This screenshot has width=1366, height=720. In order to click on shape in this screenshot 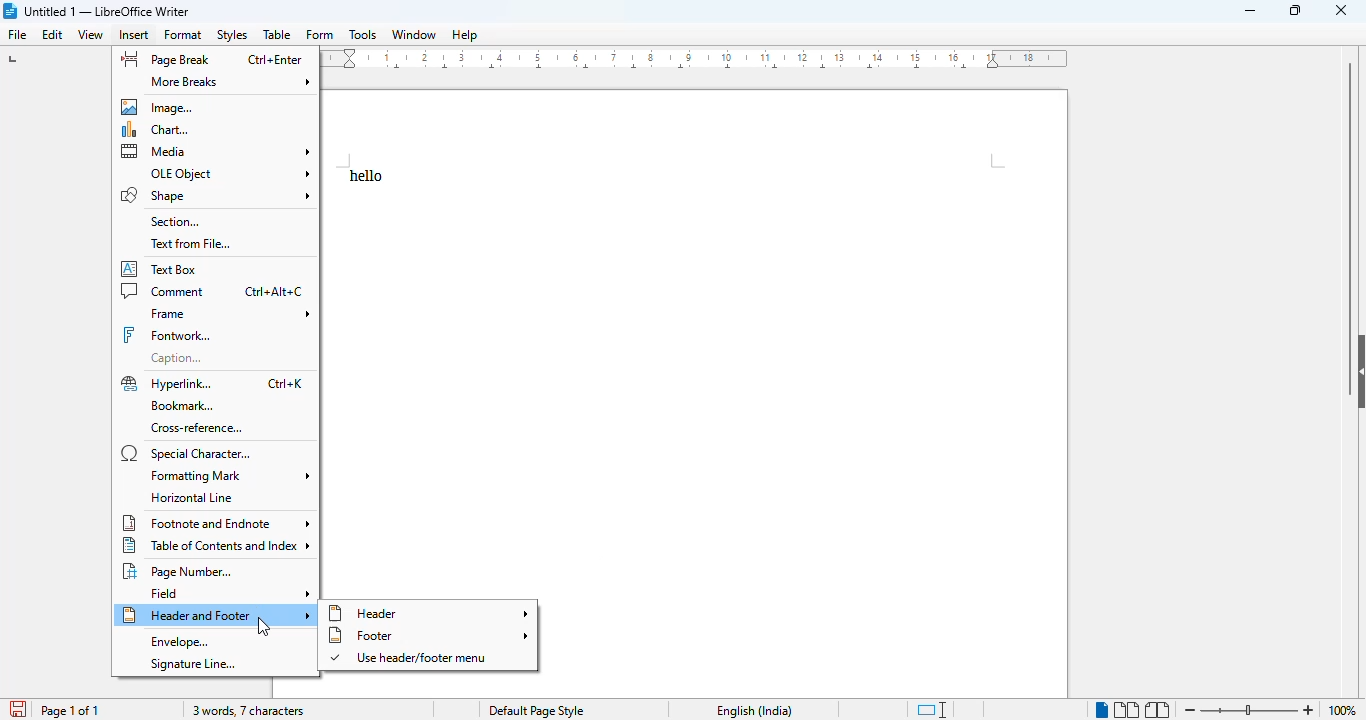, I will do `click(217, 195)`.